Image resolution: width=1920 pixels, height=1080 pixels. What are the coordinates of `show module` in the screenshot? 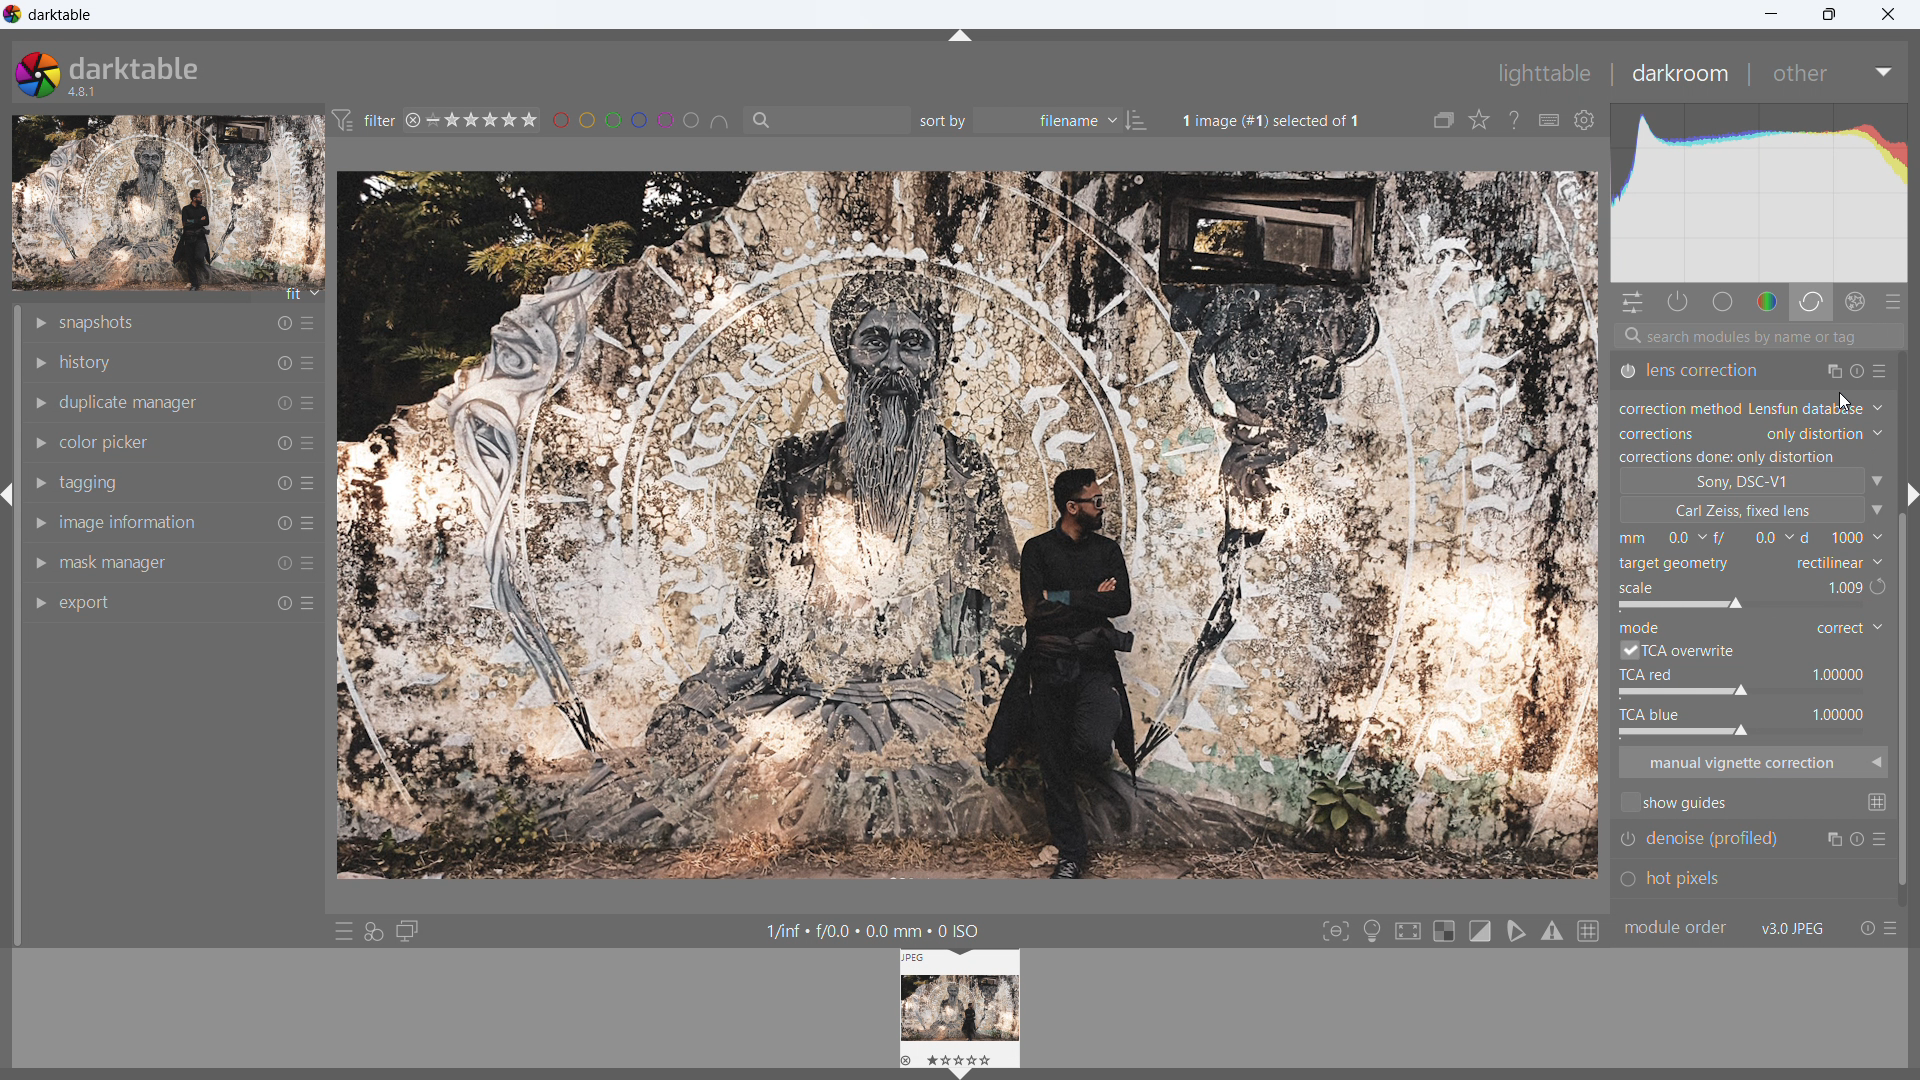 It's located at (37, 324).